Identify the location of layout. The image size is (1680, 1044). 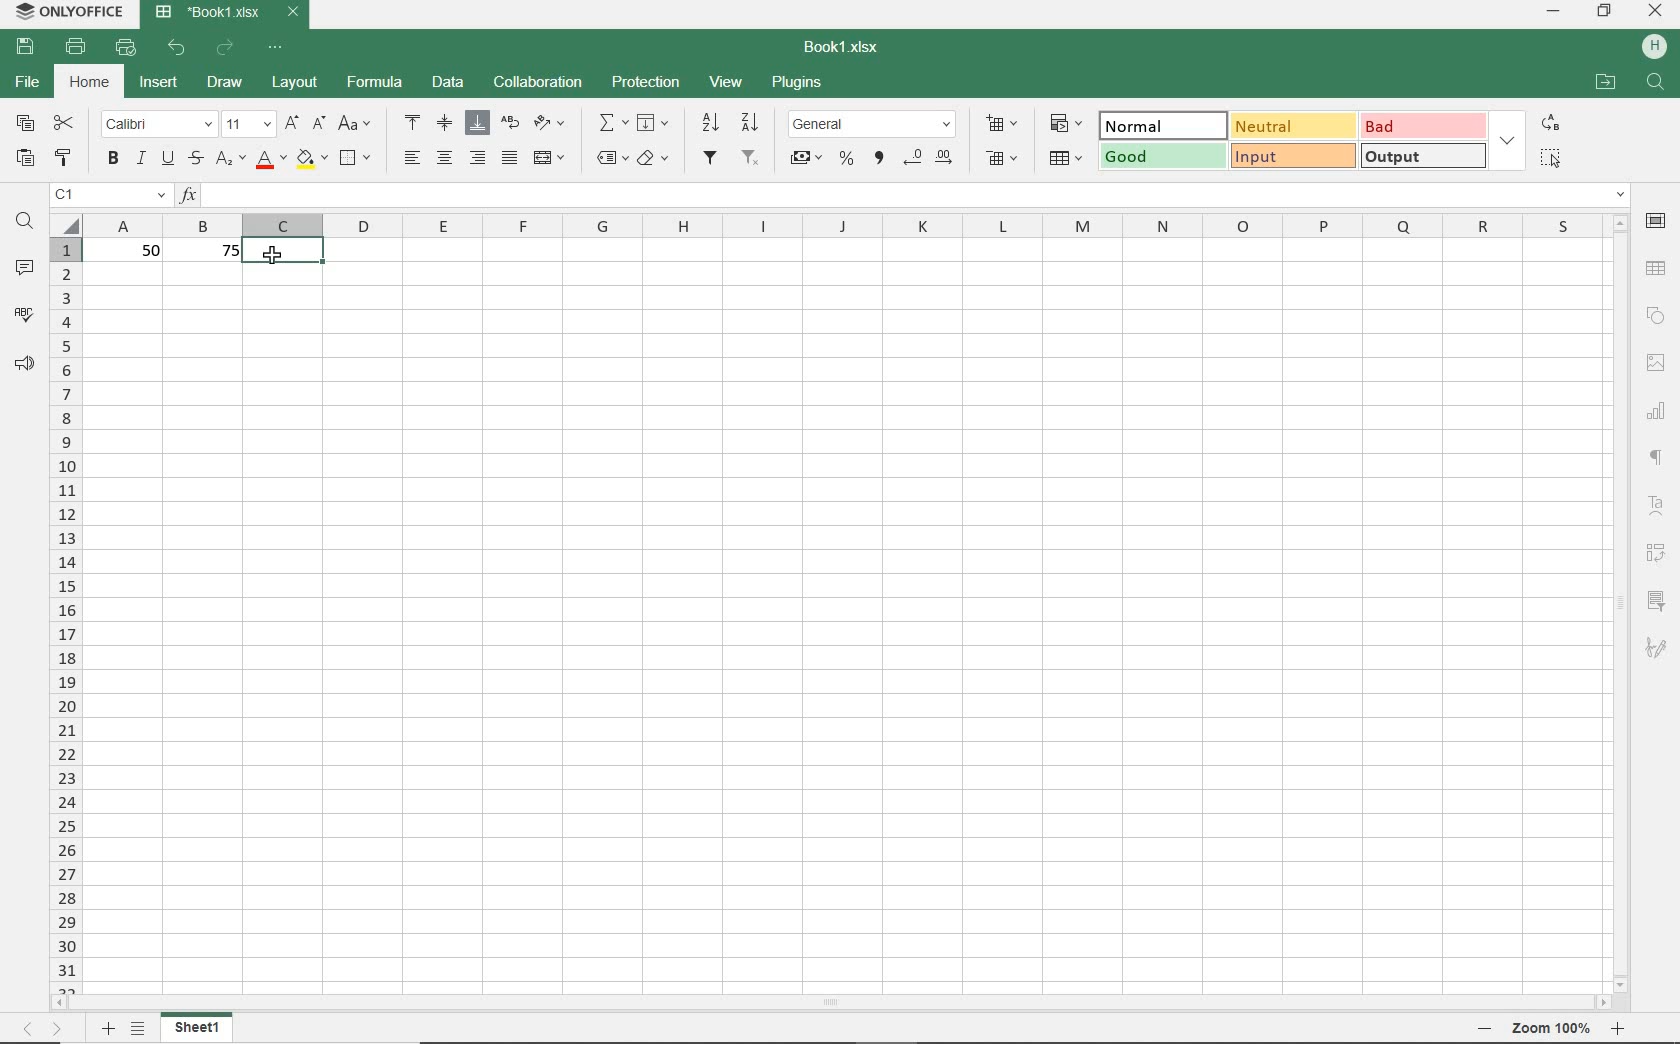
(292, 83).